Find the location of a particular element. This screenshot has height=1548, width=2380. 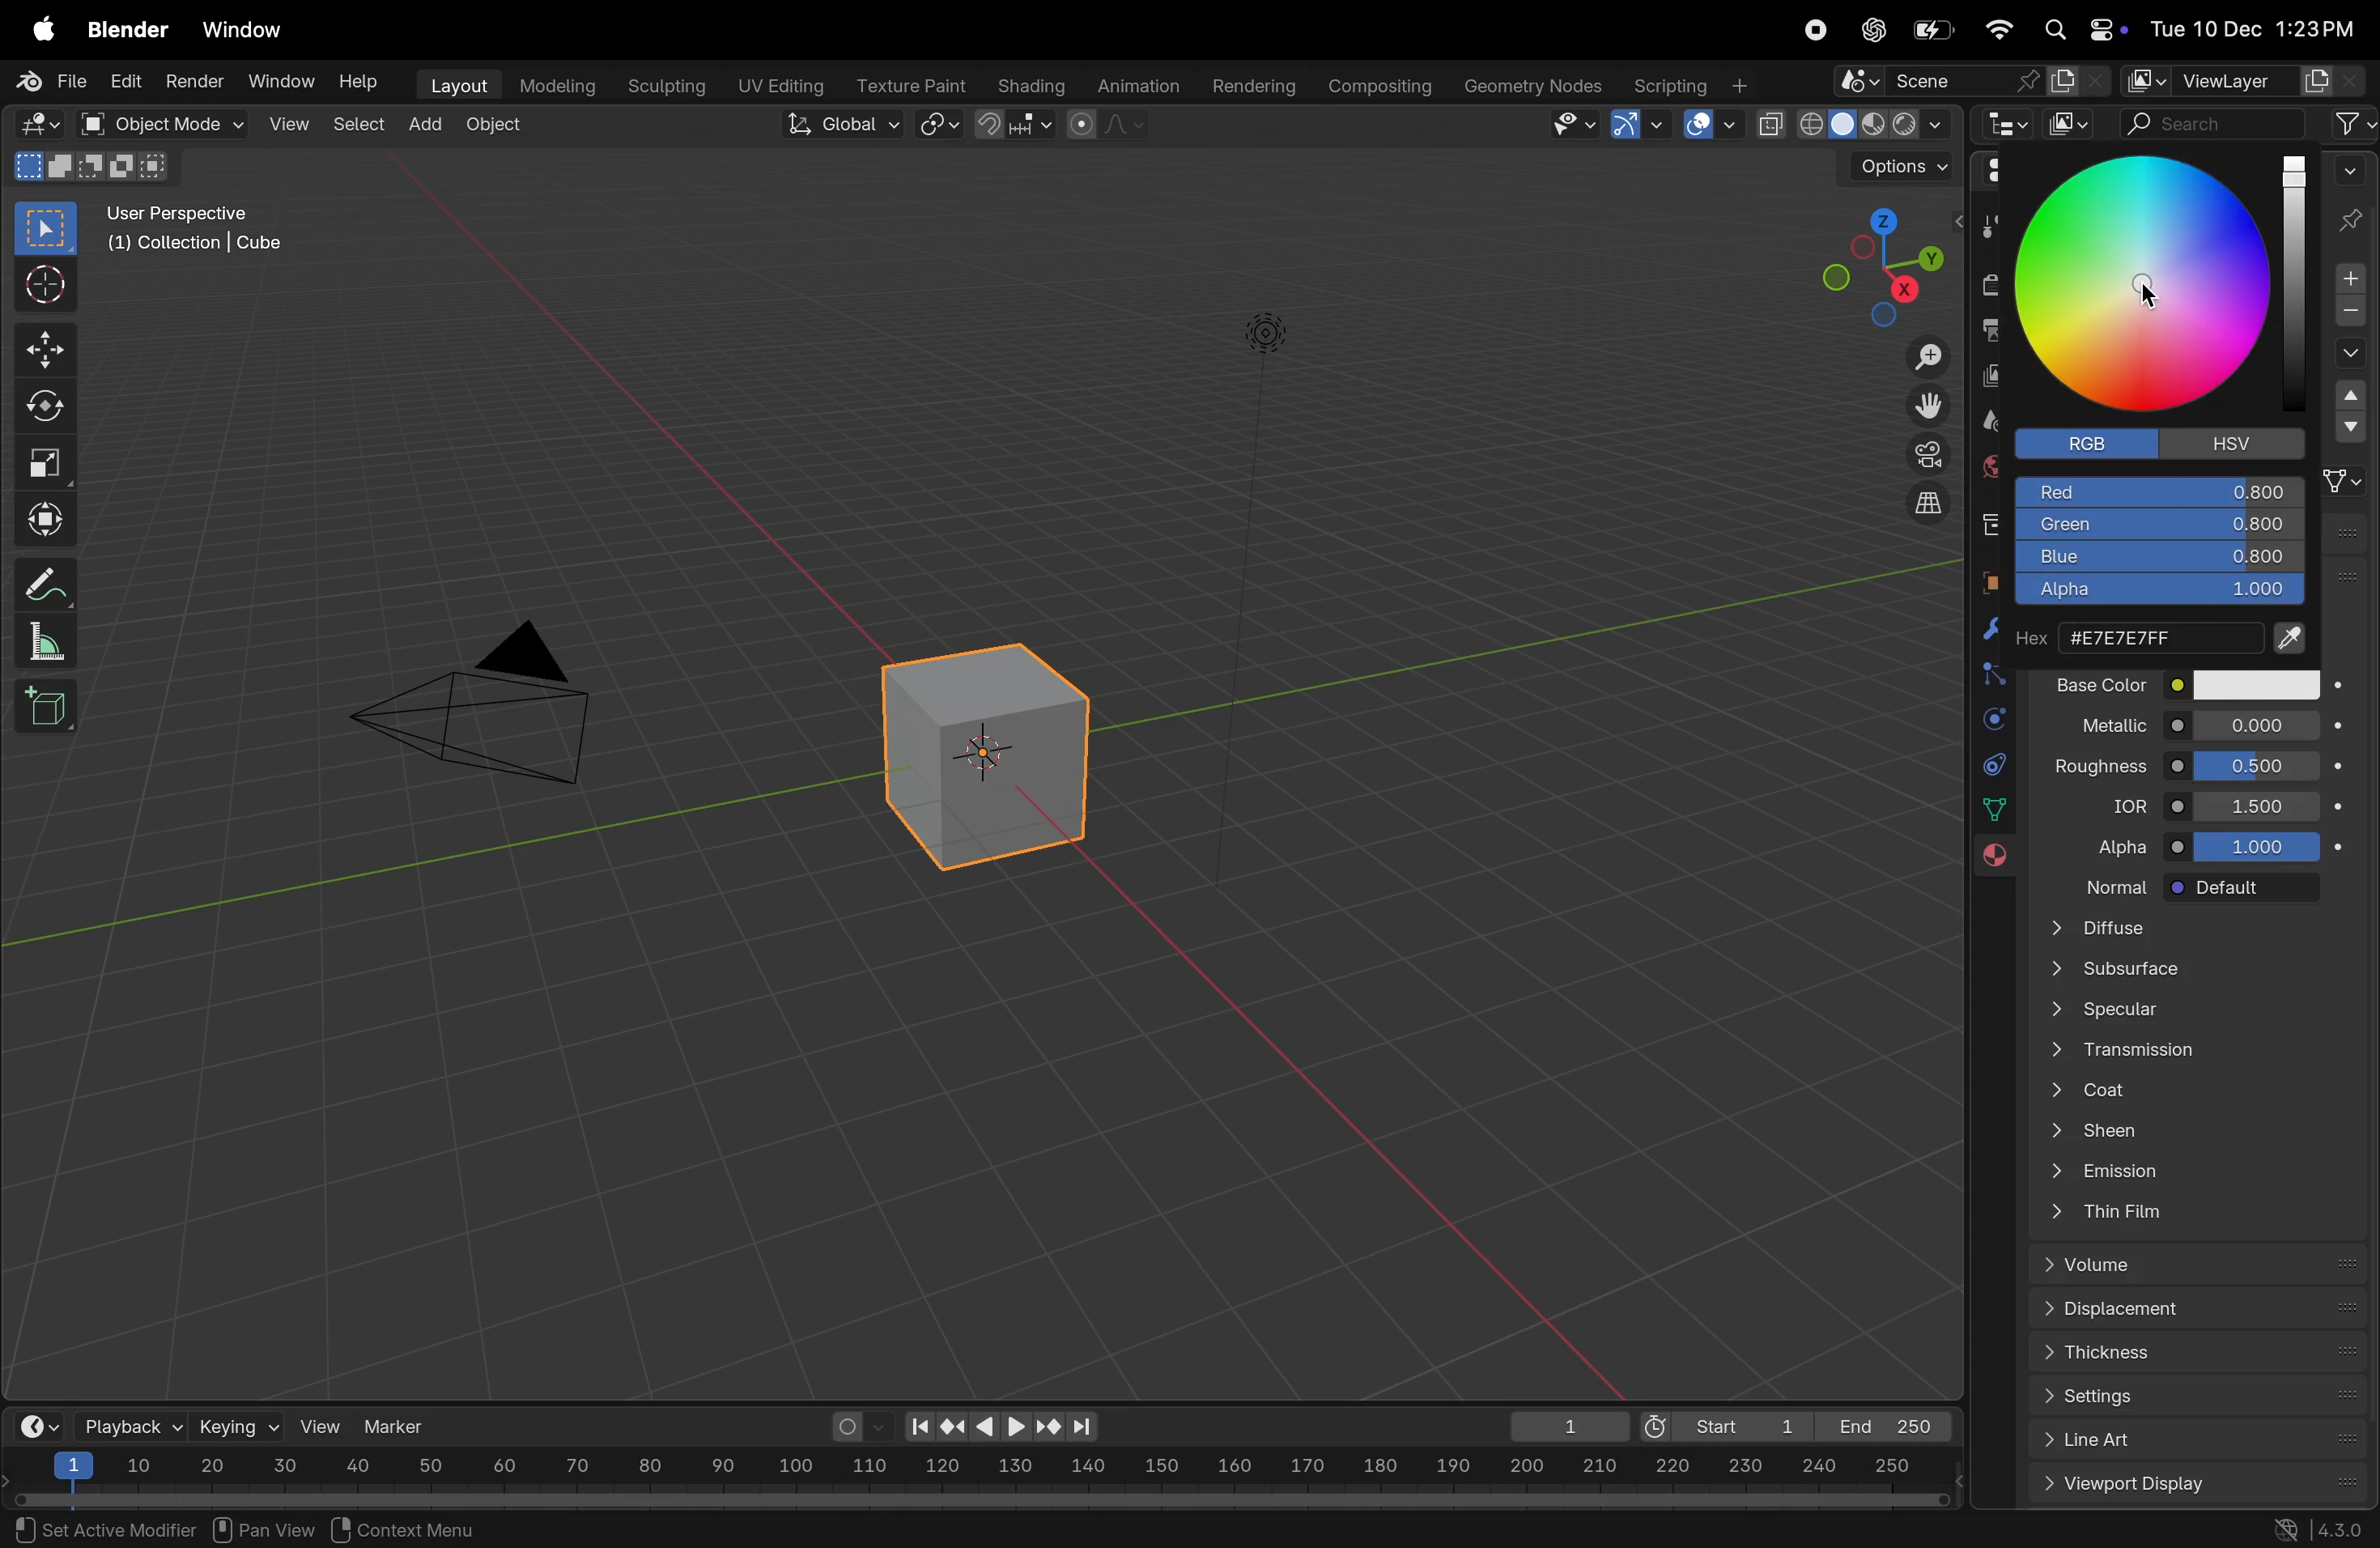

editor type is located at coordinates (32, 122).